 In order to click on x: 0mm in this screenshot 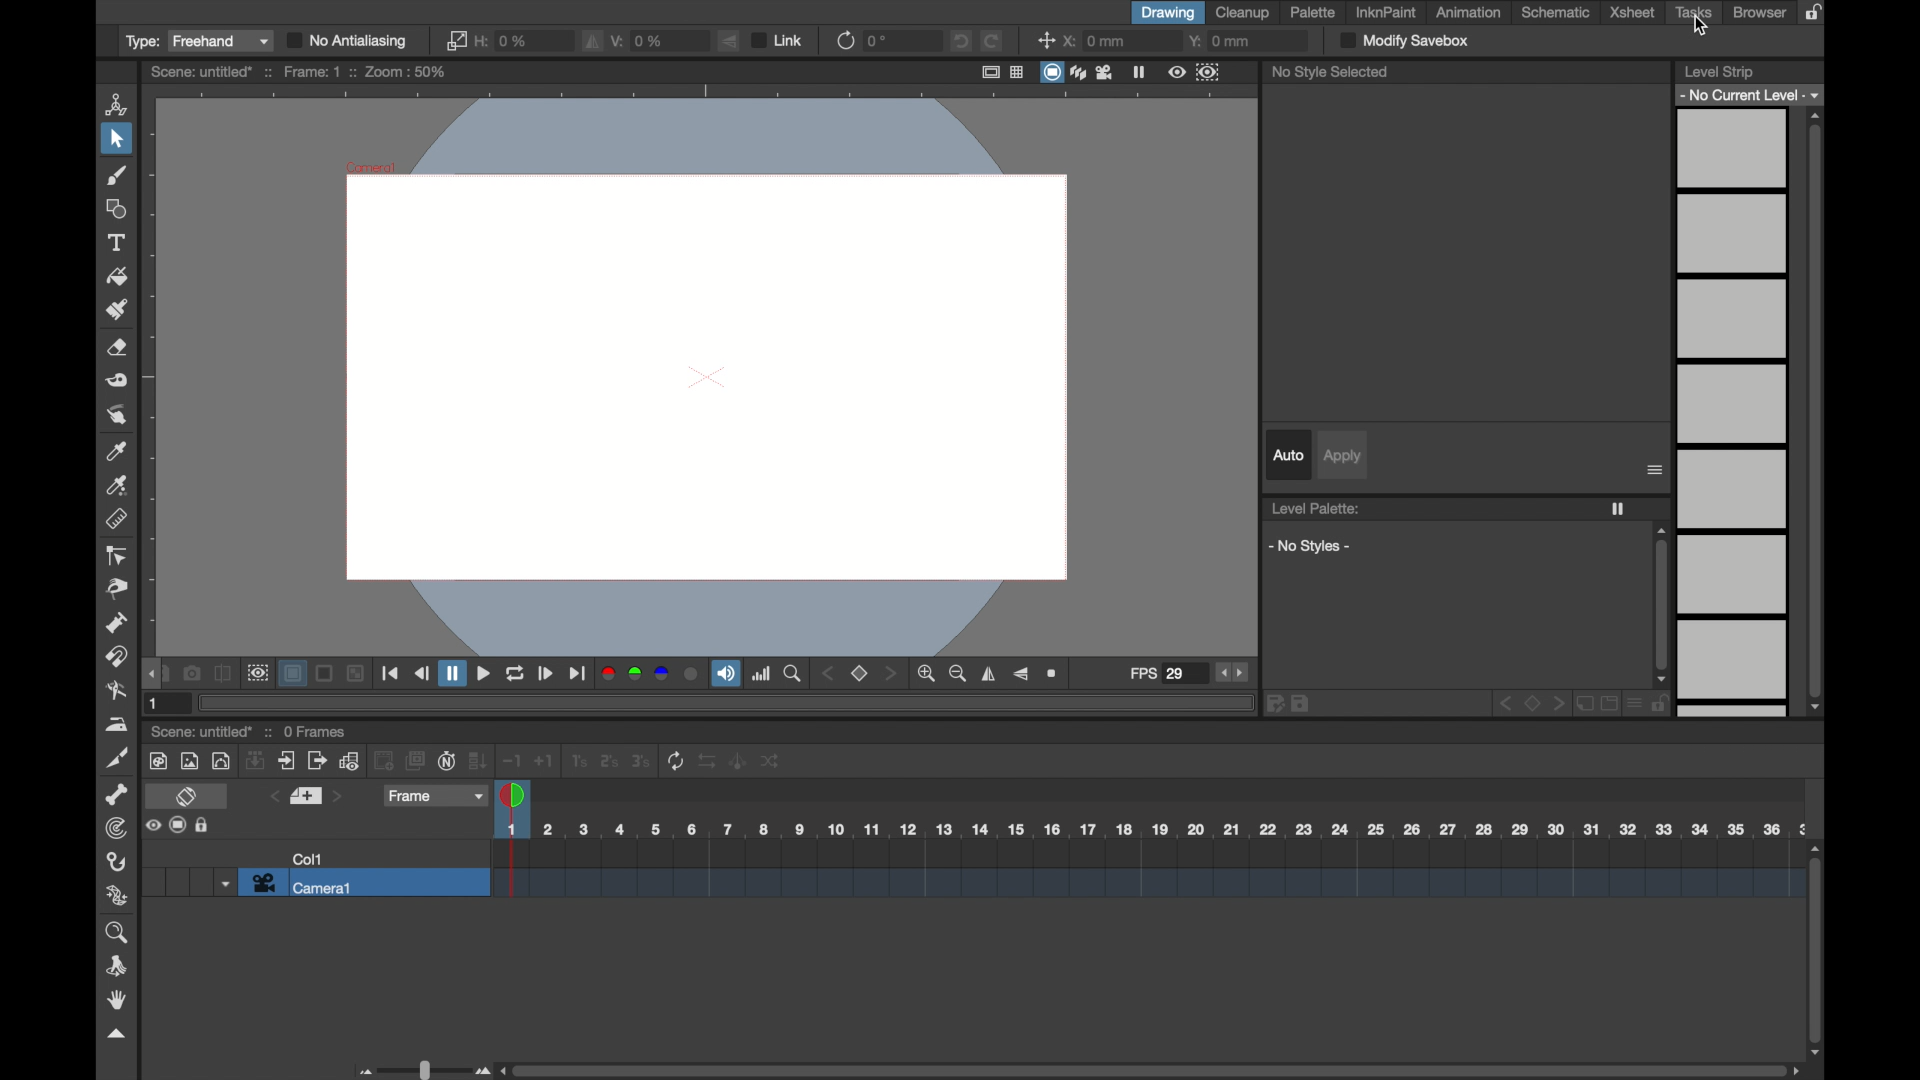, I will do `click(1097, 42)`.